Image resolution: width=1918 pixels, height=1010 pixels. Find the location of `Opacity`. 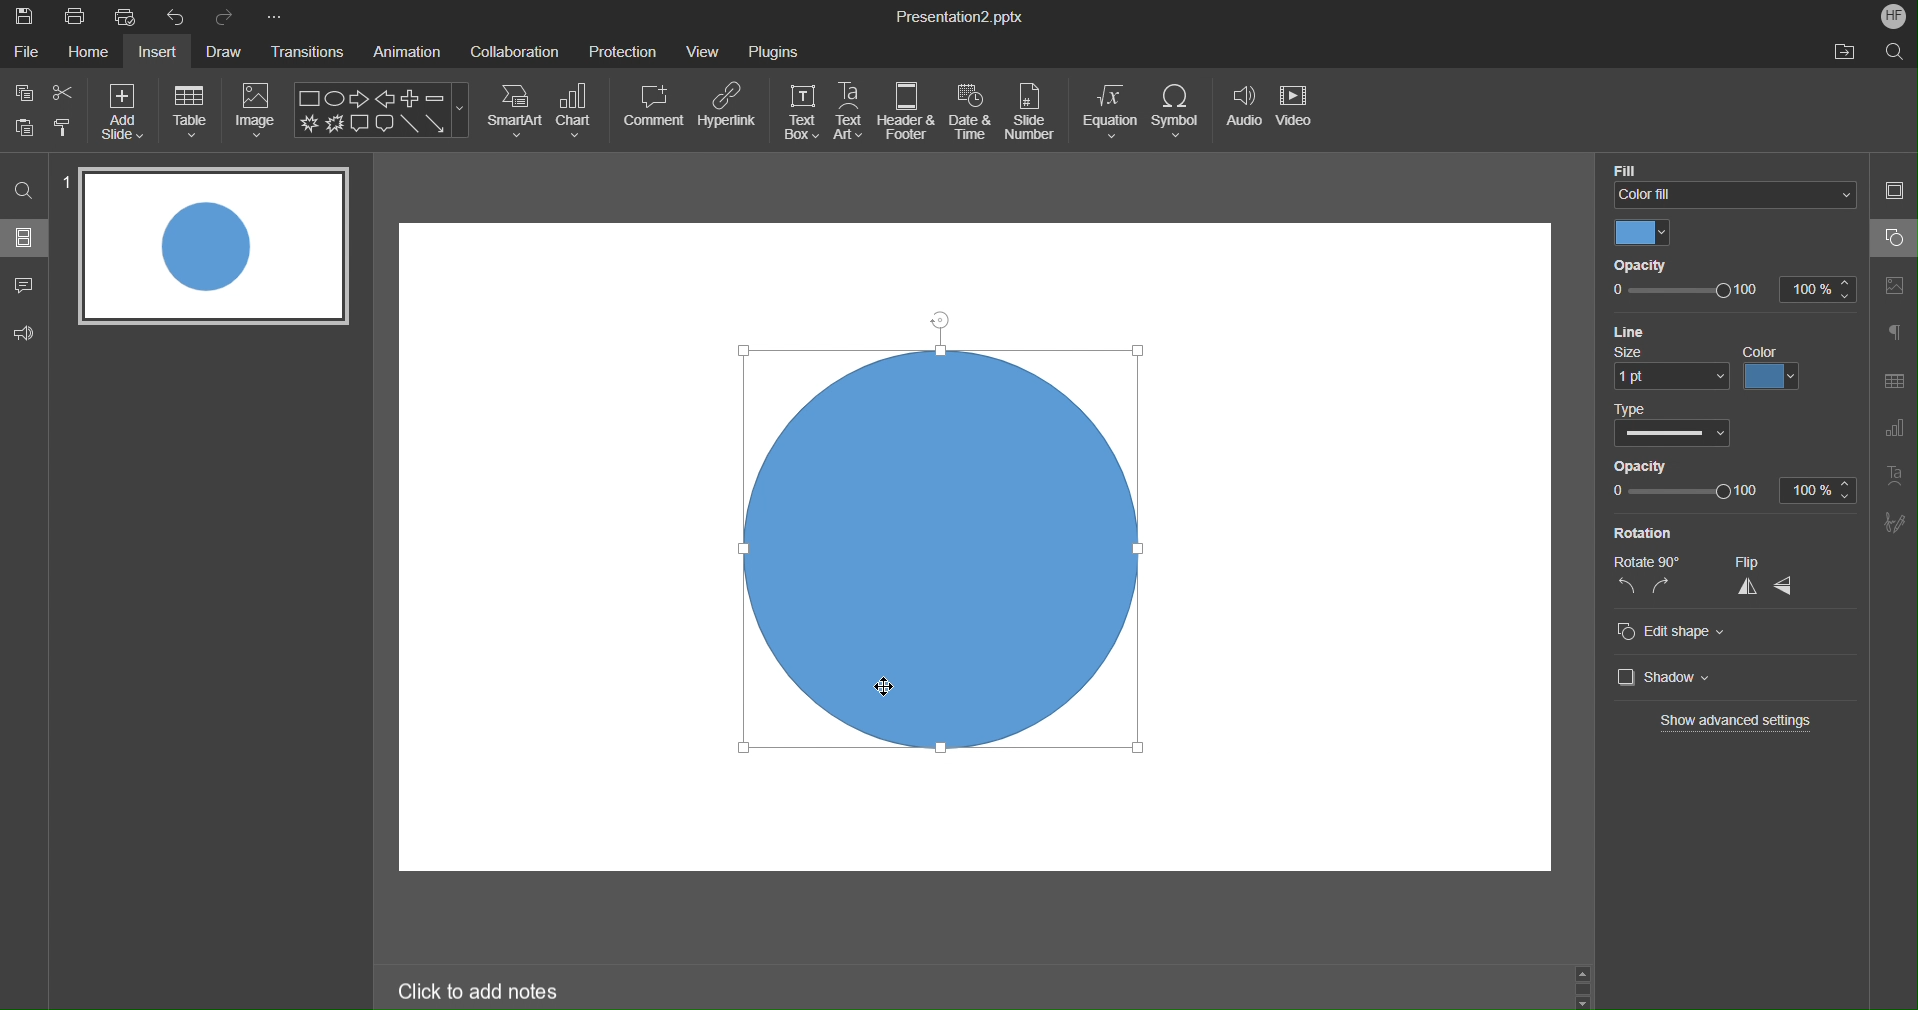

Opacity is located at coordinates (1706, 462).